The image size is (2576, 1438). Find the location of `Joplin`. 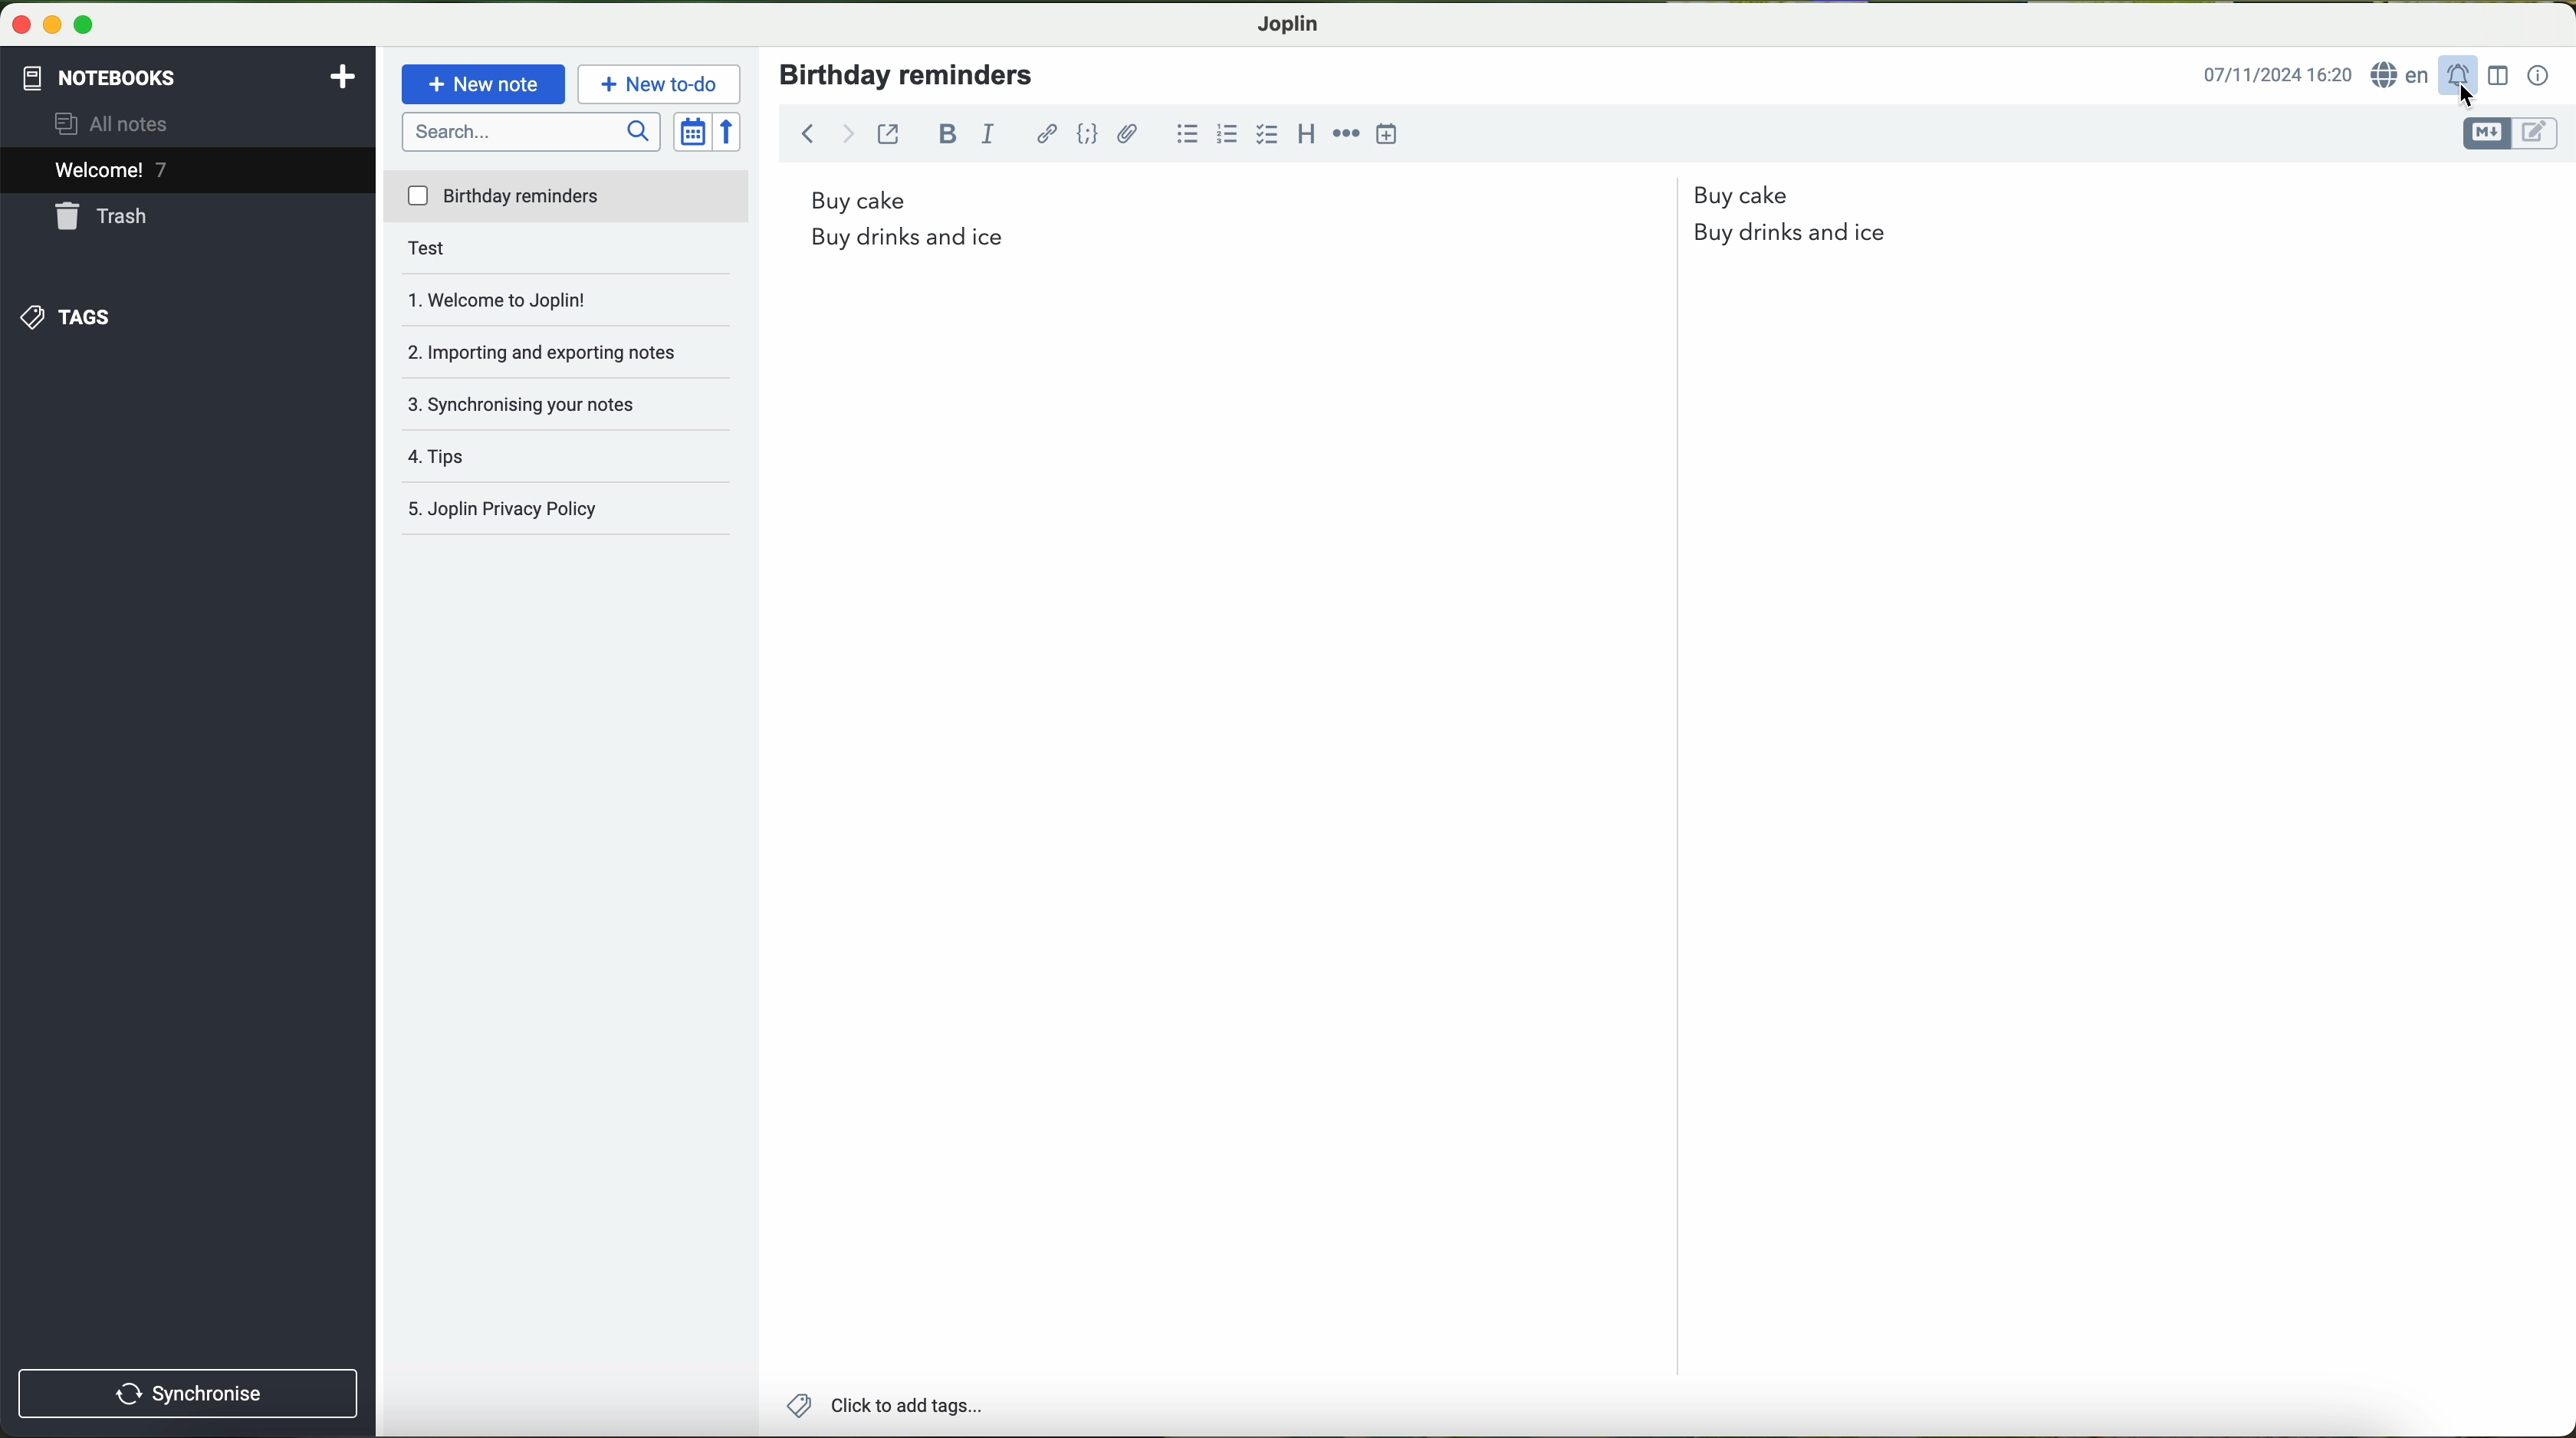

Joplin is located at coordinates (1288, 26).